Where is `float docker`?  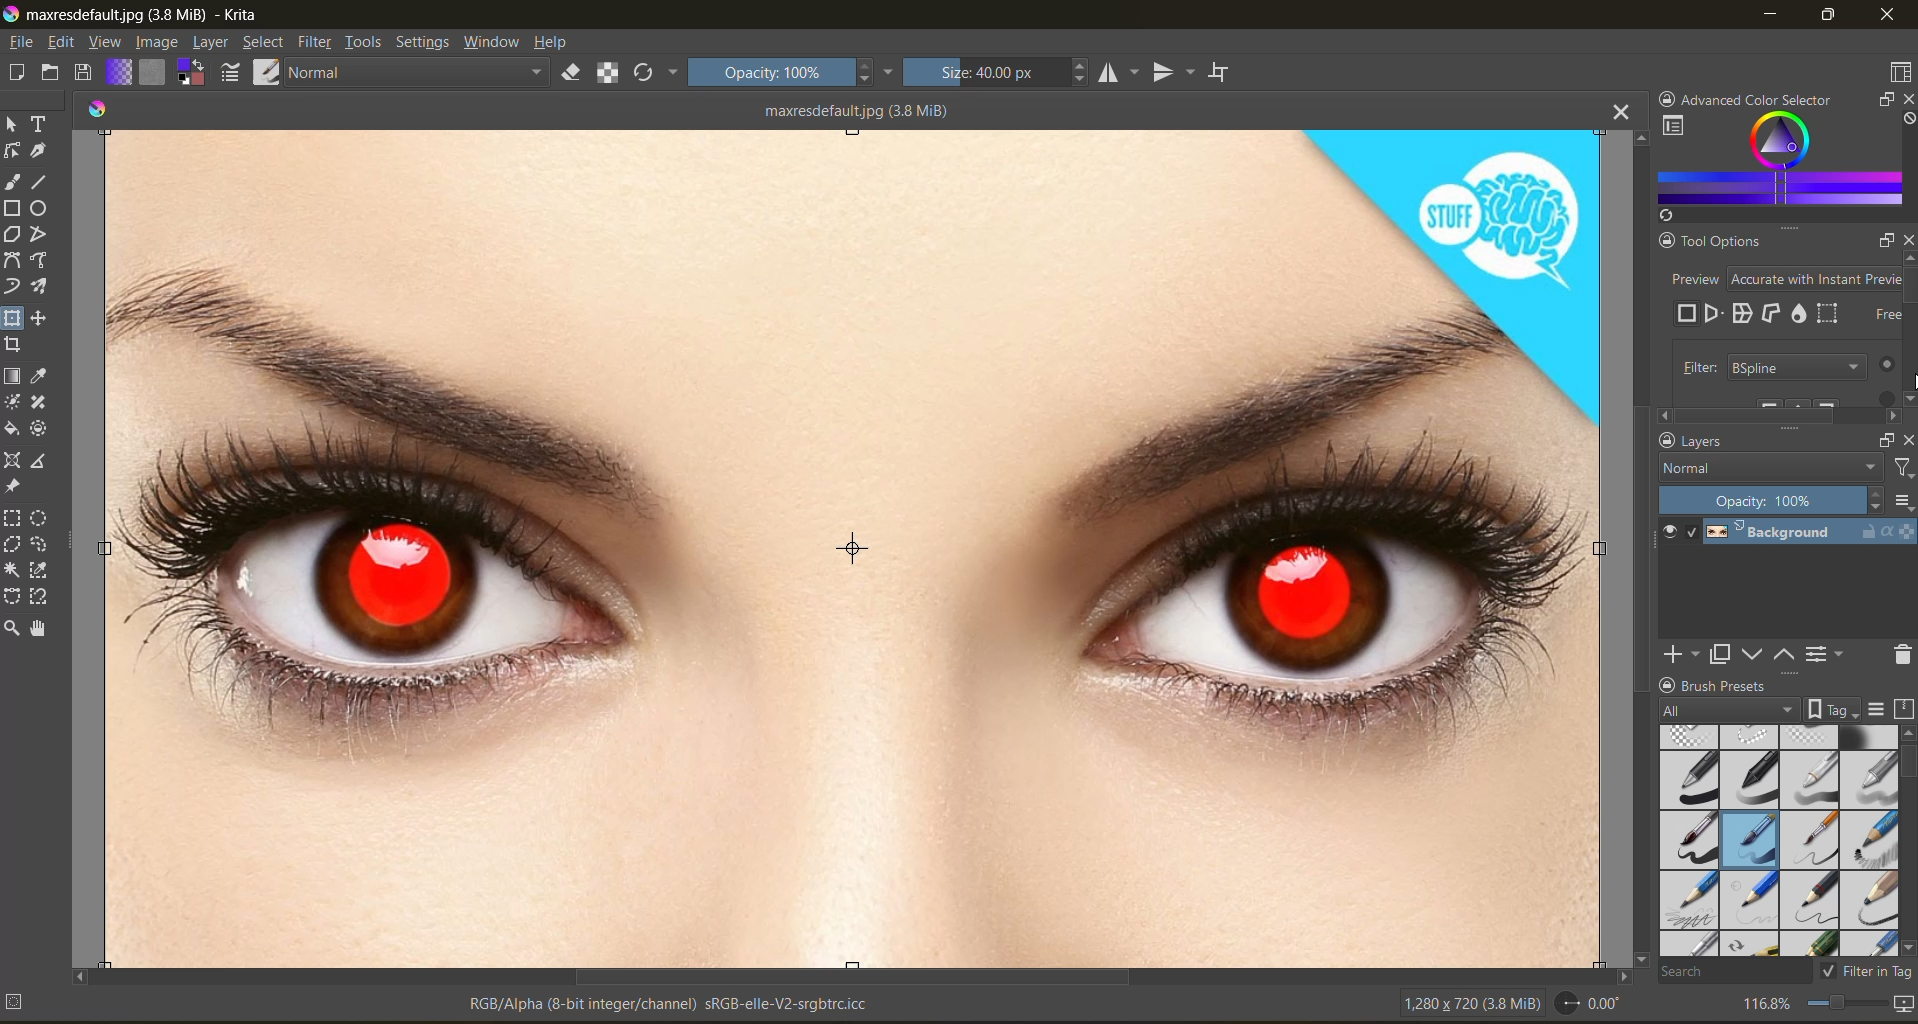
float docker is located at coordinates (1883, 244).